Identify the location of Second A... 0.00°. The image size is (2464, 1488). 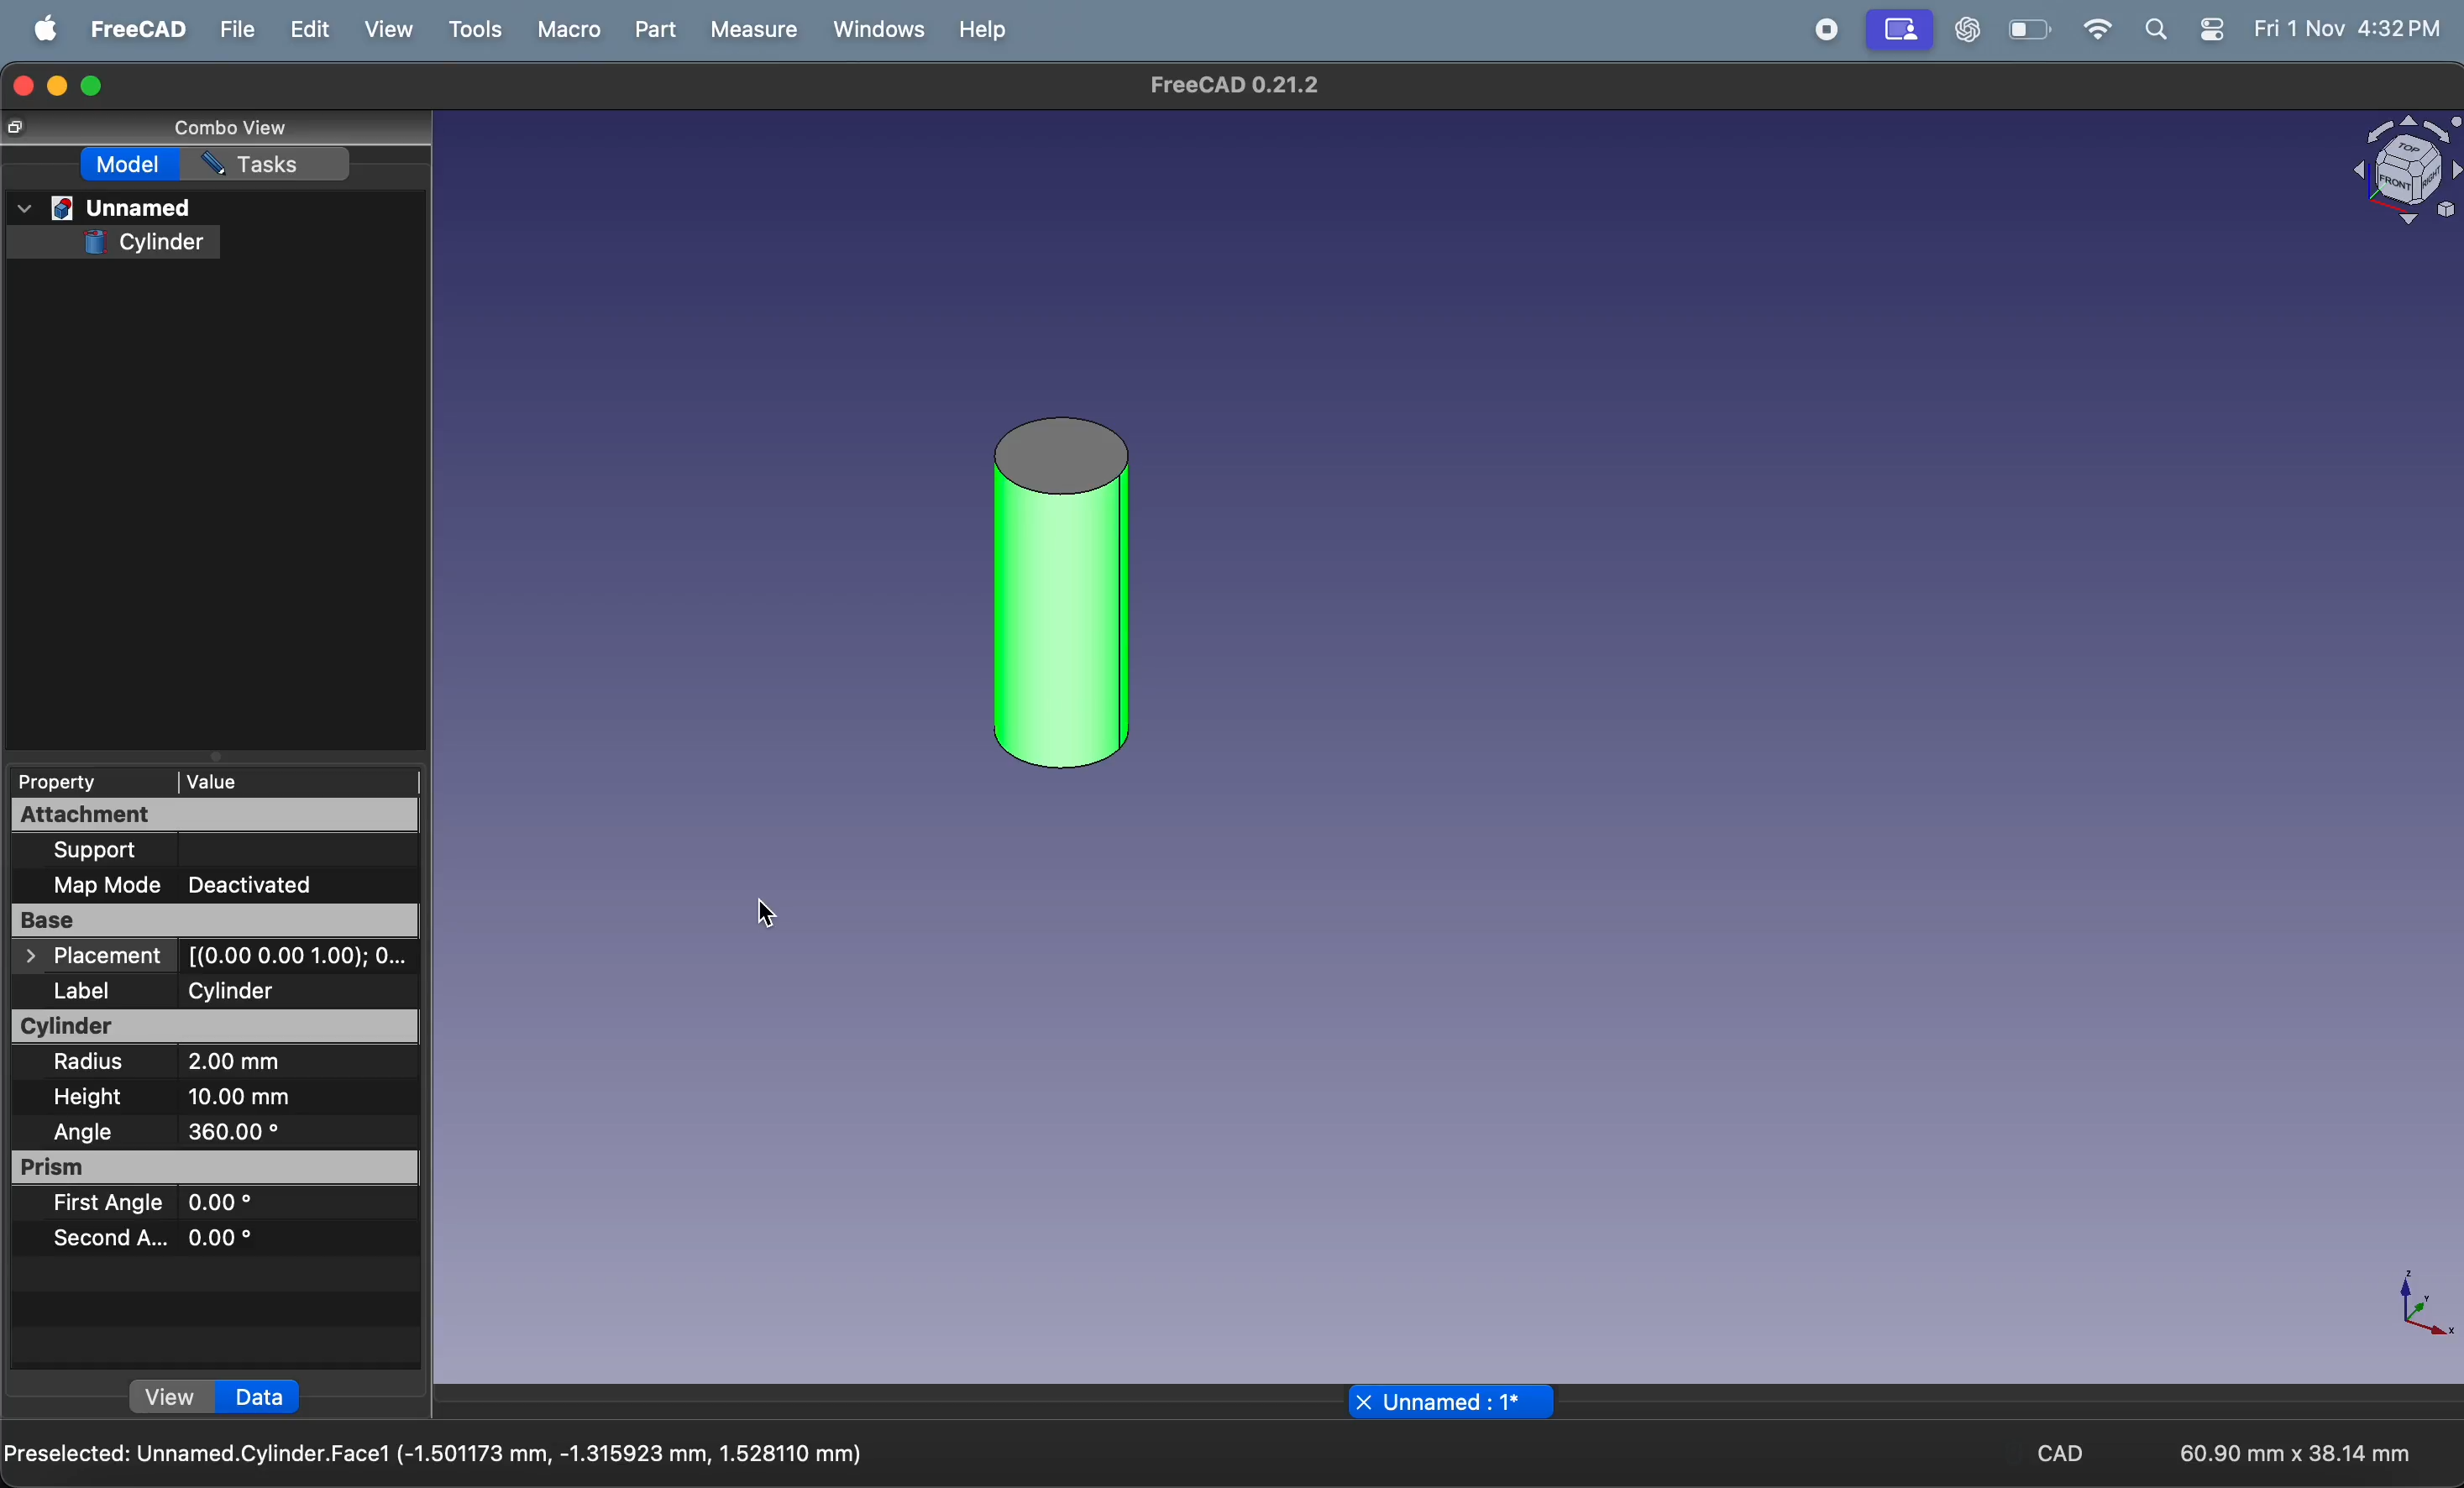
(151, 1237).